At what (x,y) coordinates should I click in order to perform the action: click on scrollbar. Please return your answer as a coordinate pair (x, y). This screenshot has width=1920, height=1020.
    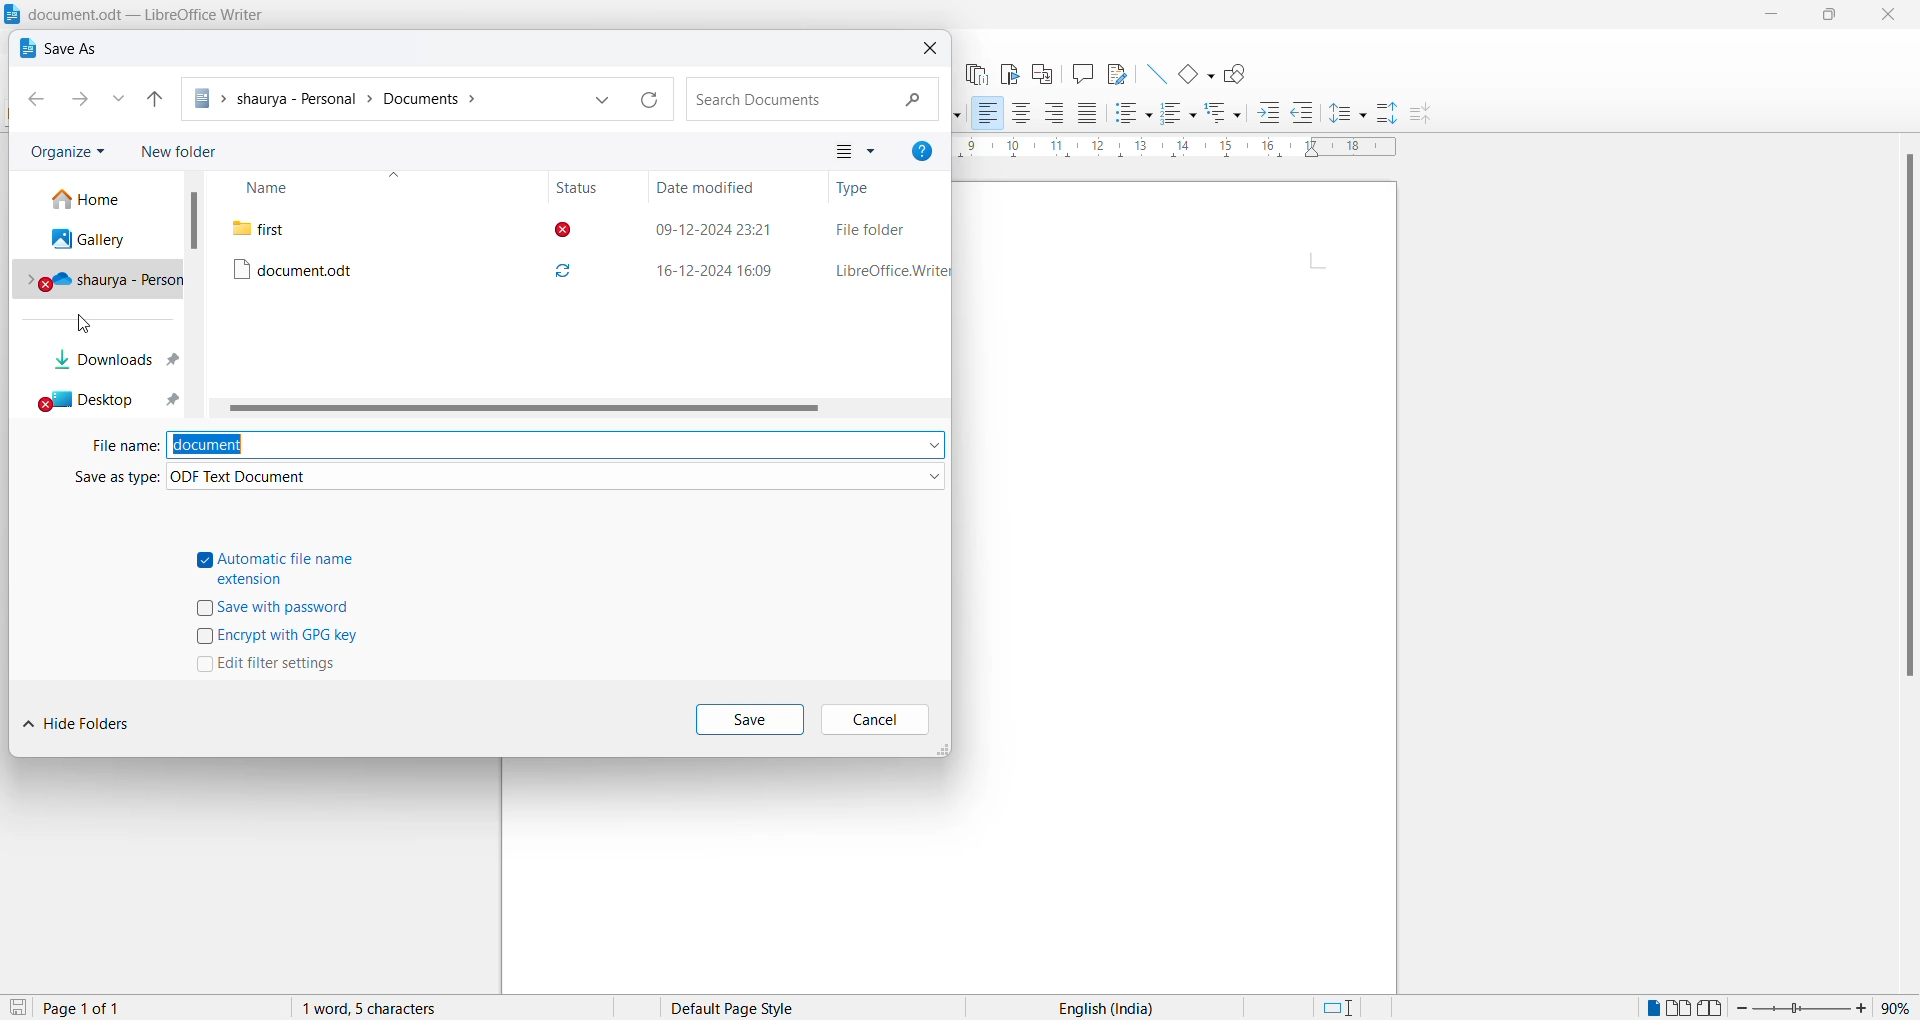
    Looking at the image, I should click on (1907, 422).